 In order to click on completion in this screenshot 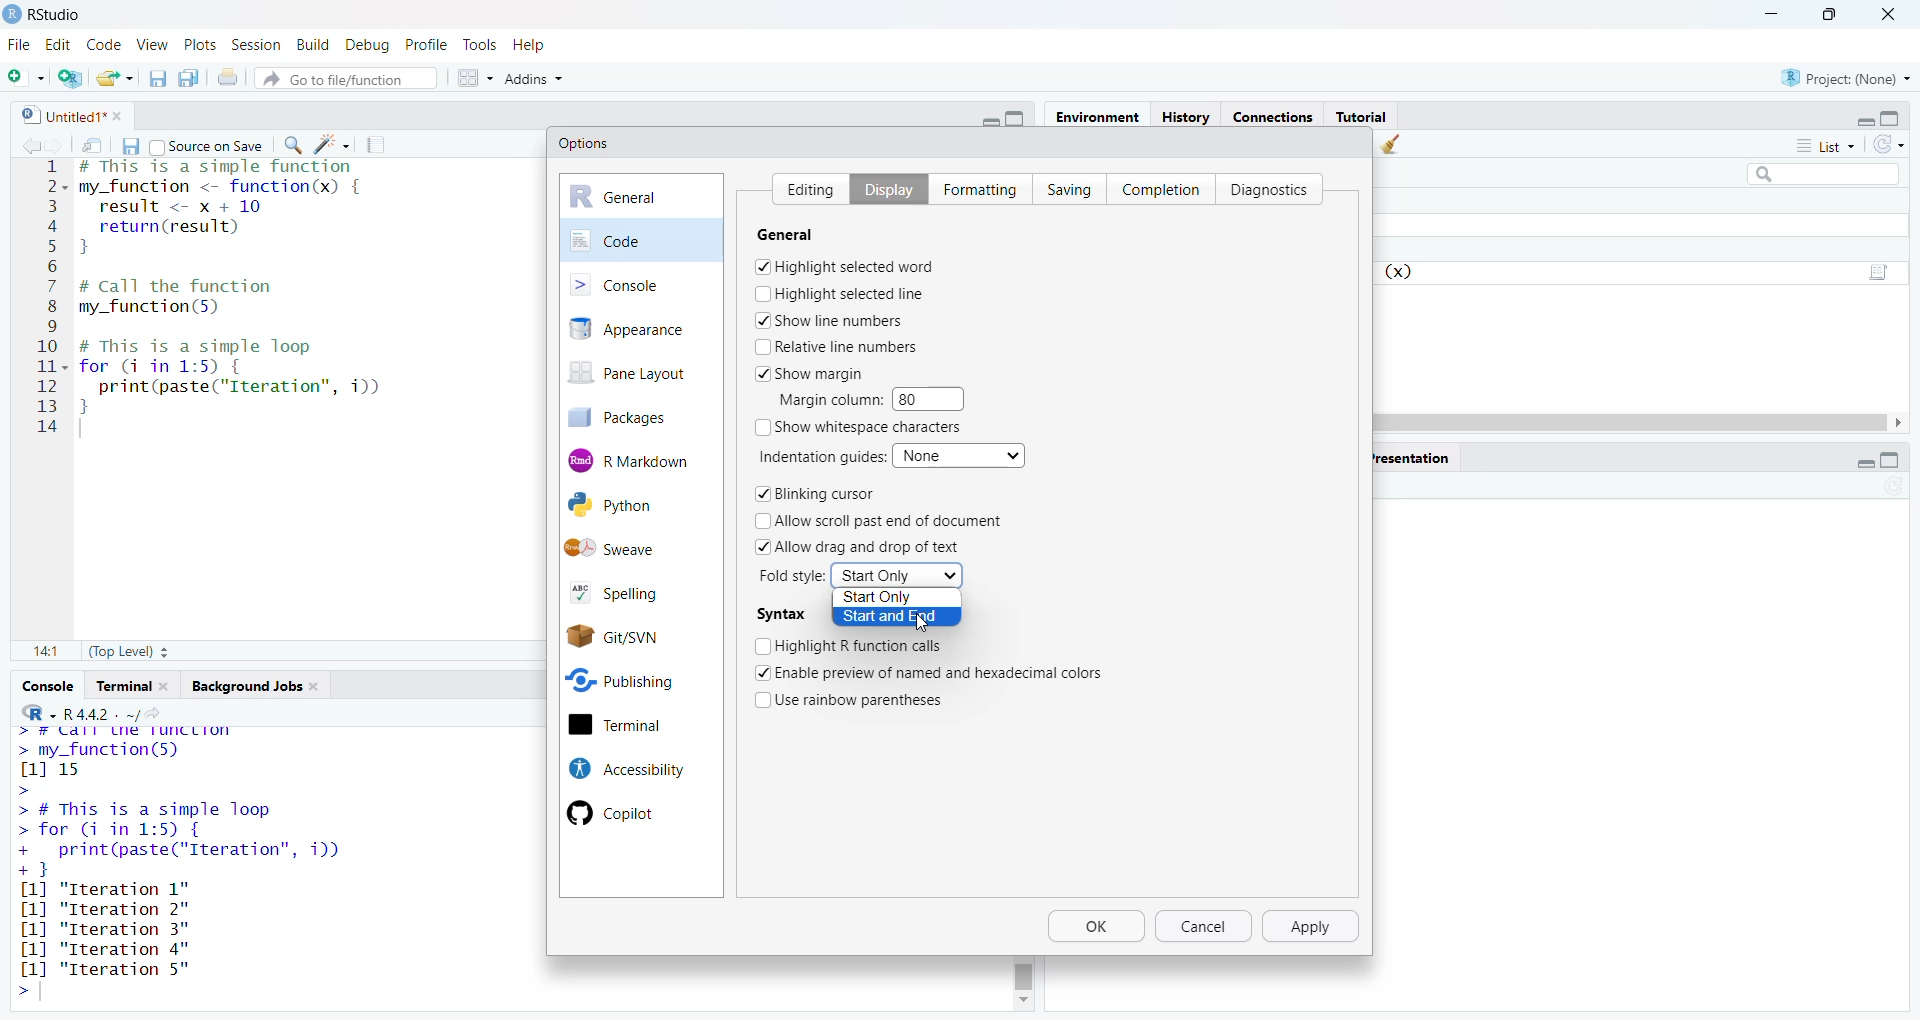, I will do `click(1160, 187)`.